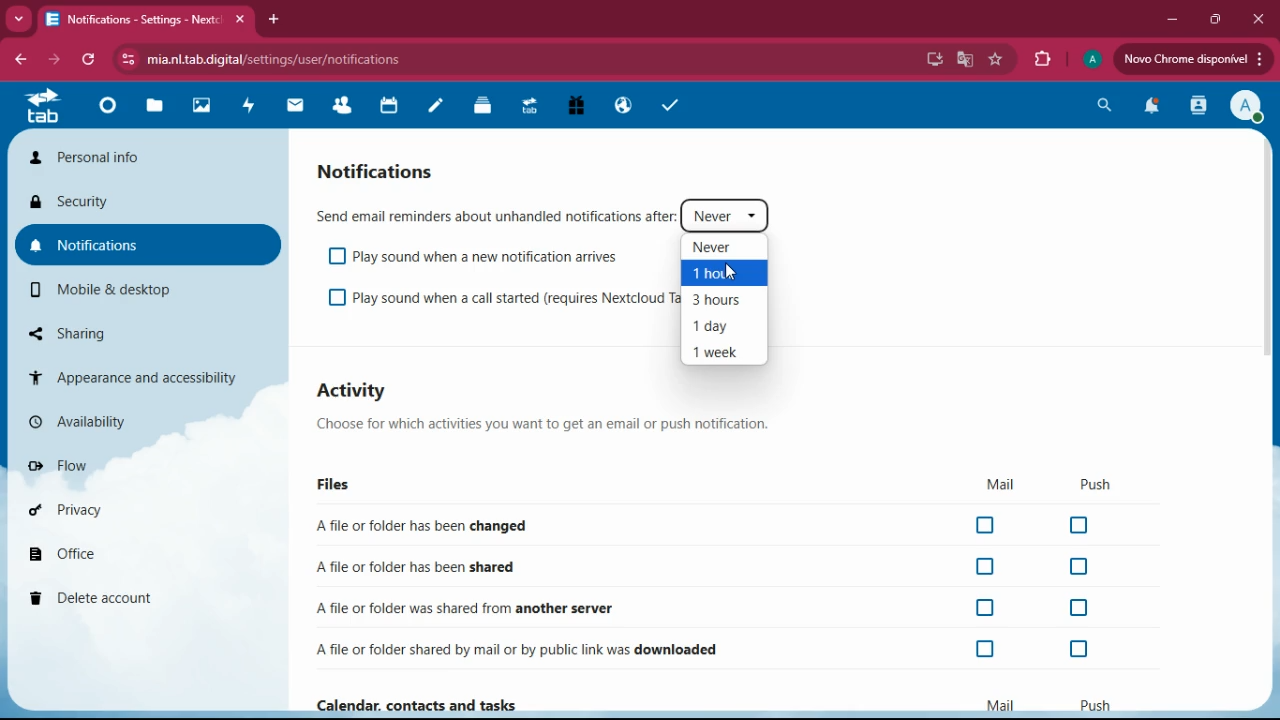 This screenshot has height=720, width=1280. Describe the element at coordinates (496, 256) in the screenshot. I see `playsound` at that location.